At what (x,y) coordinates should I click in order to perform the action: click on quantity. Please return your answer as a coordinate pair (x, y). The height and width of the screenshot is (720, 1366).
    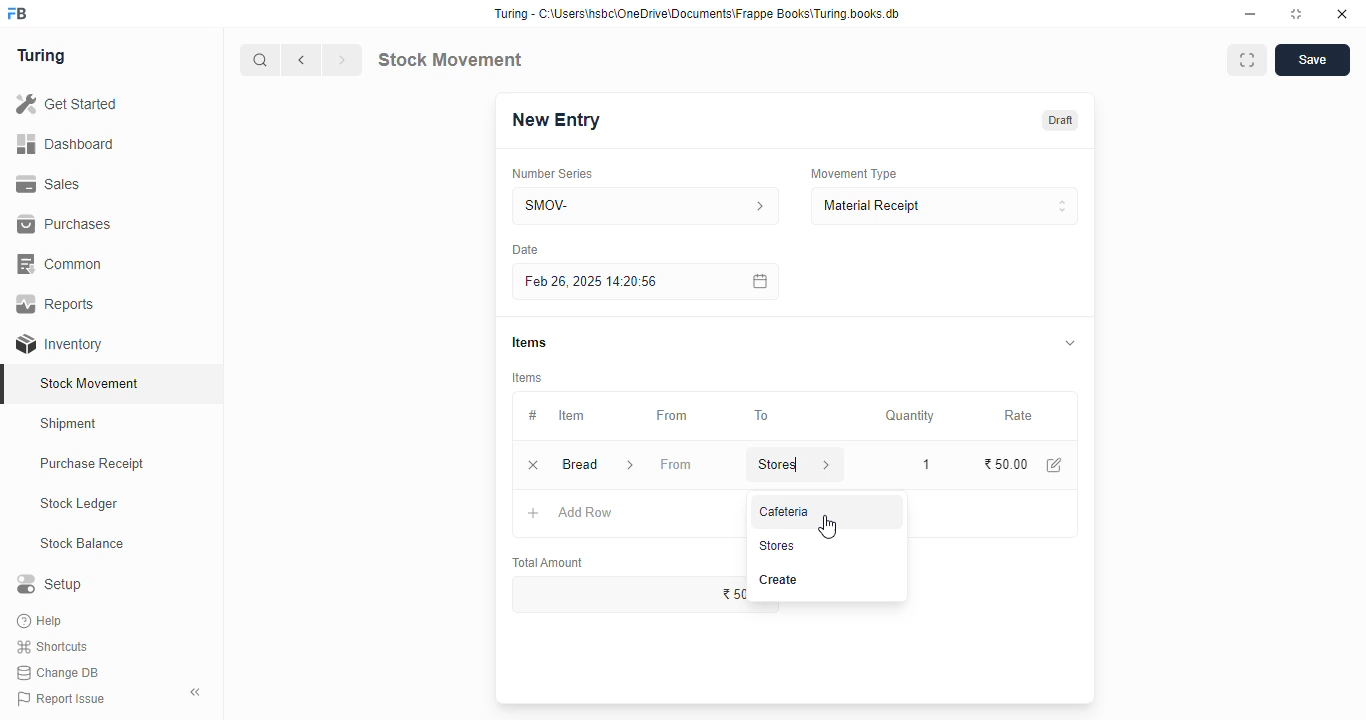
    Looking at the image, I should click on (910, 416).